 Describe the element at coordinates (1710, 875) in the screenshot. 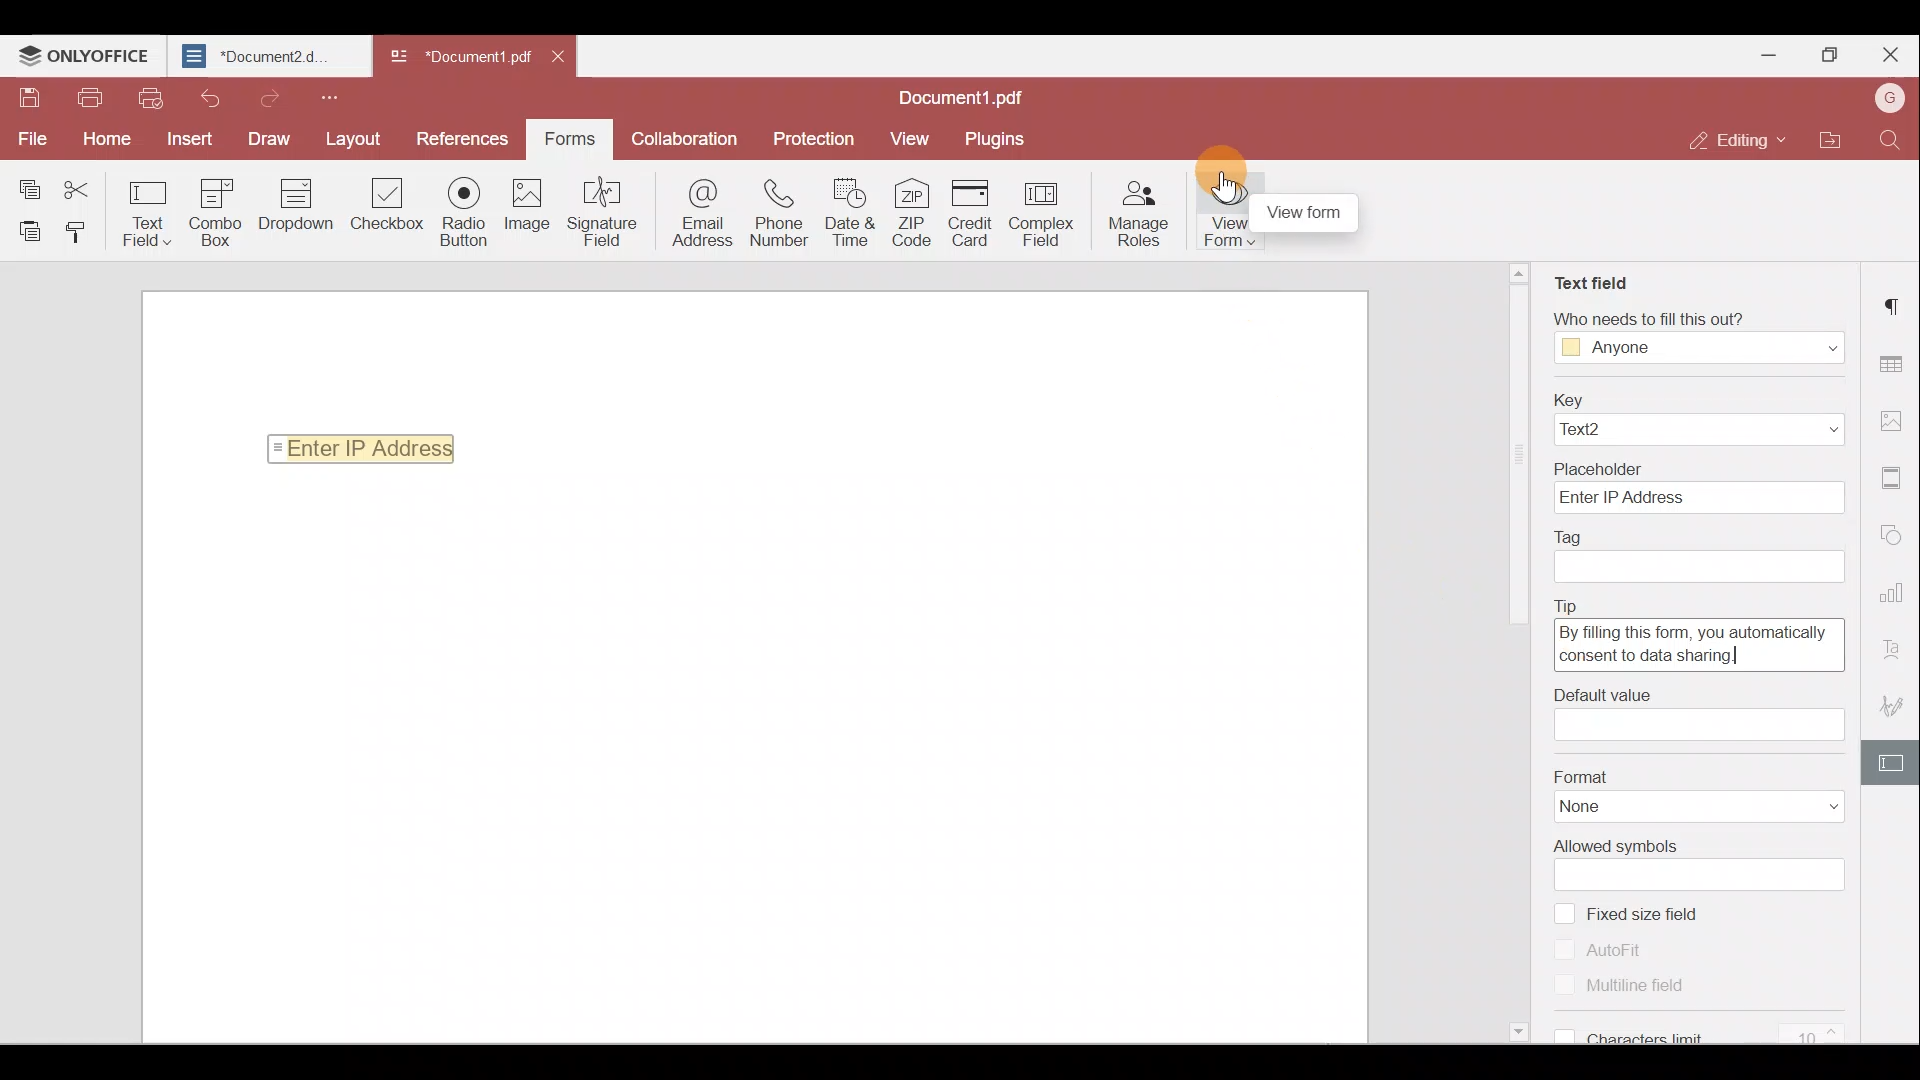

I see `Allowed symbols field` at that location.